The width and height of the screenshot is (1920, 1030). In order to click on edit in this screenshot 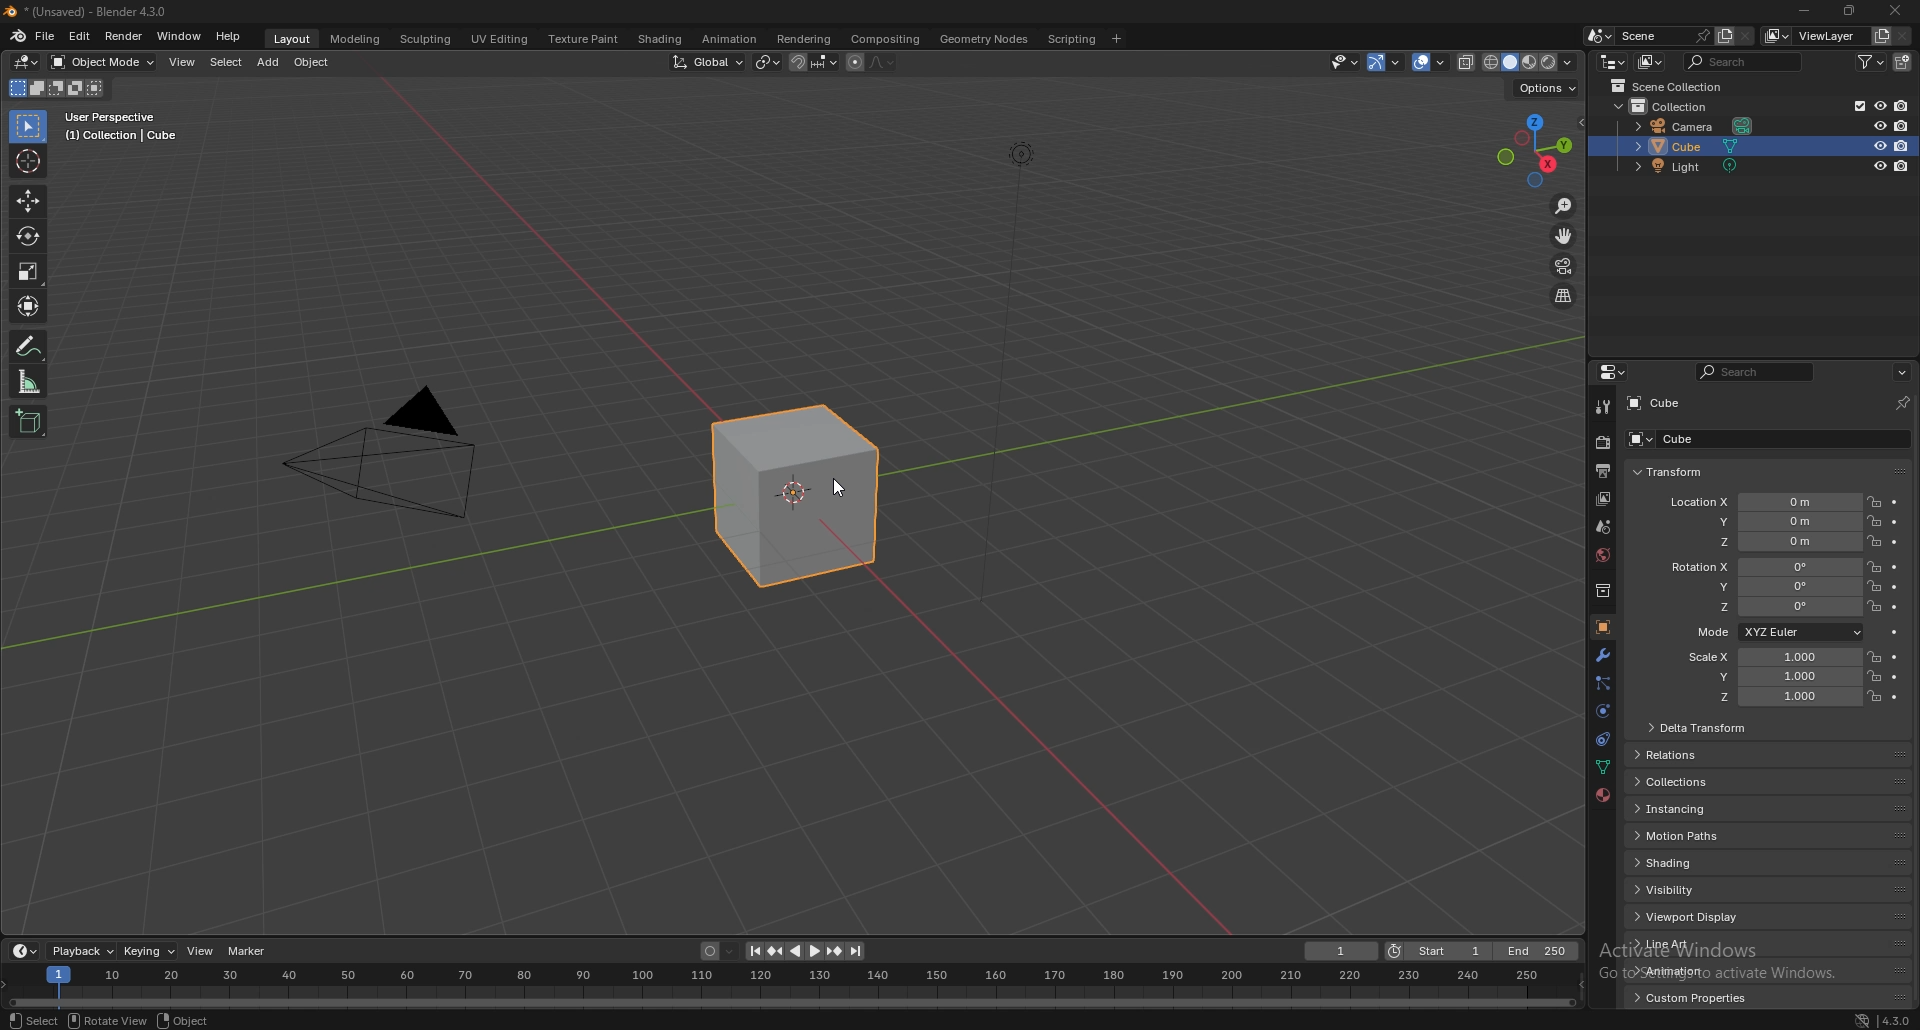, I will do `click(80, 37)`.